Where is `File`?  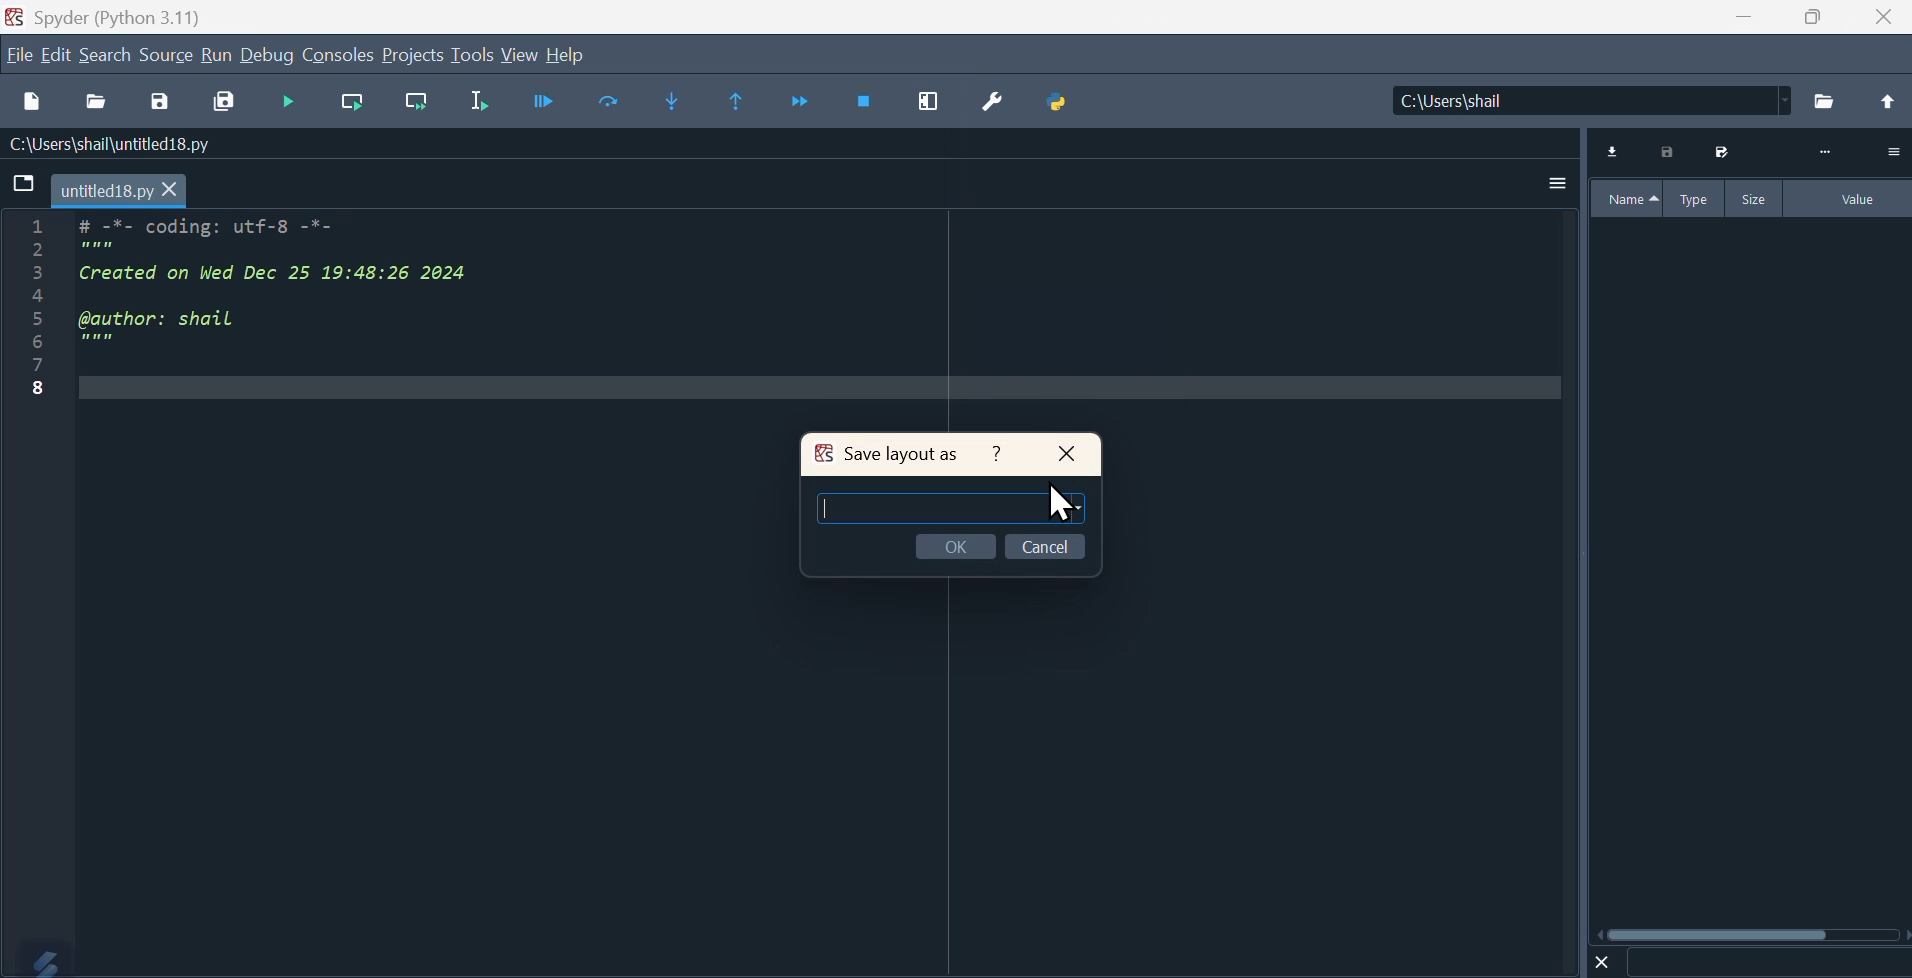
File is located at coordinates (25, 184).